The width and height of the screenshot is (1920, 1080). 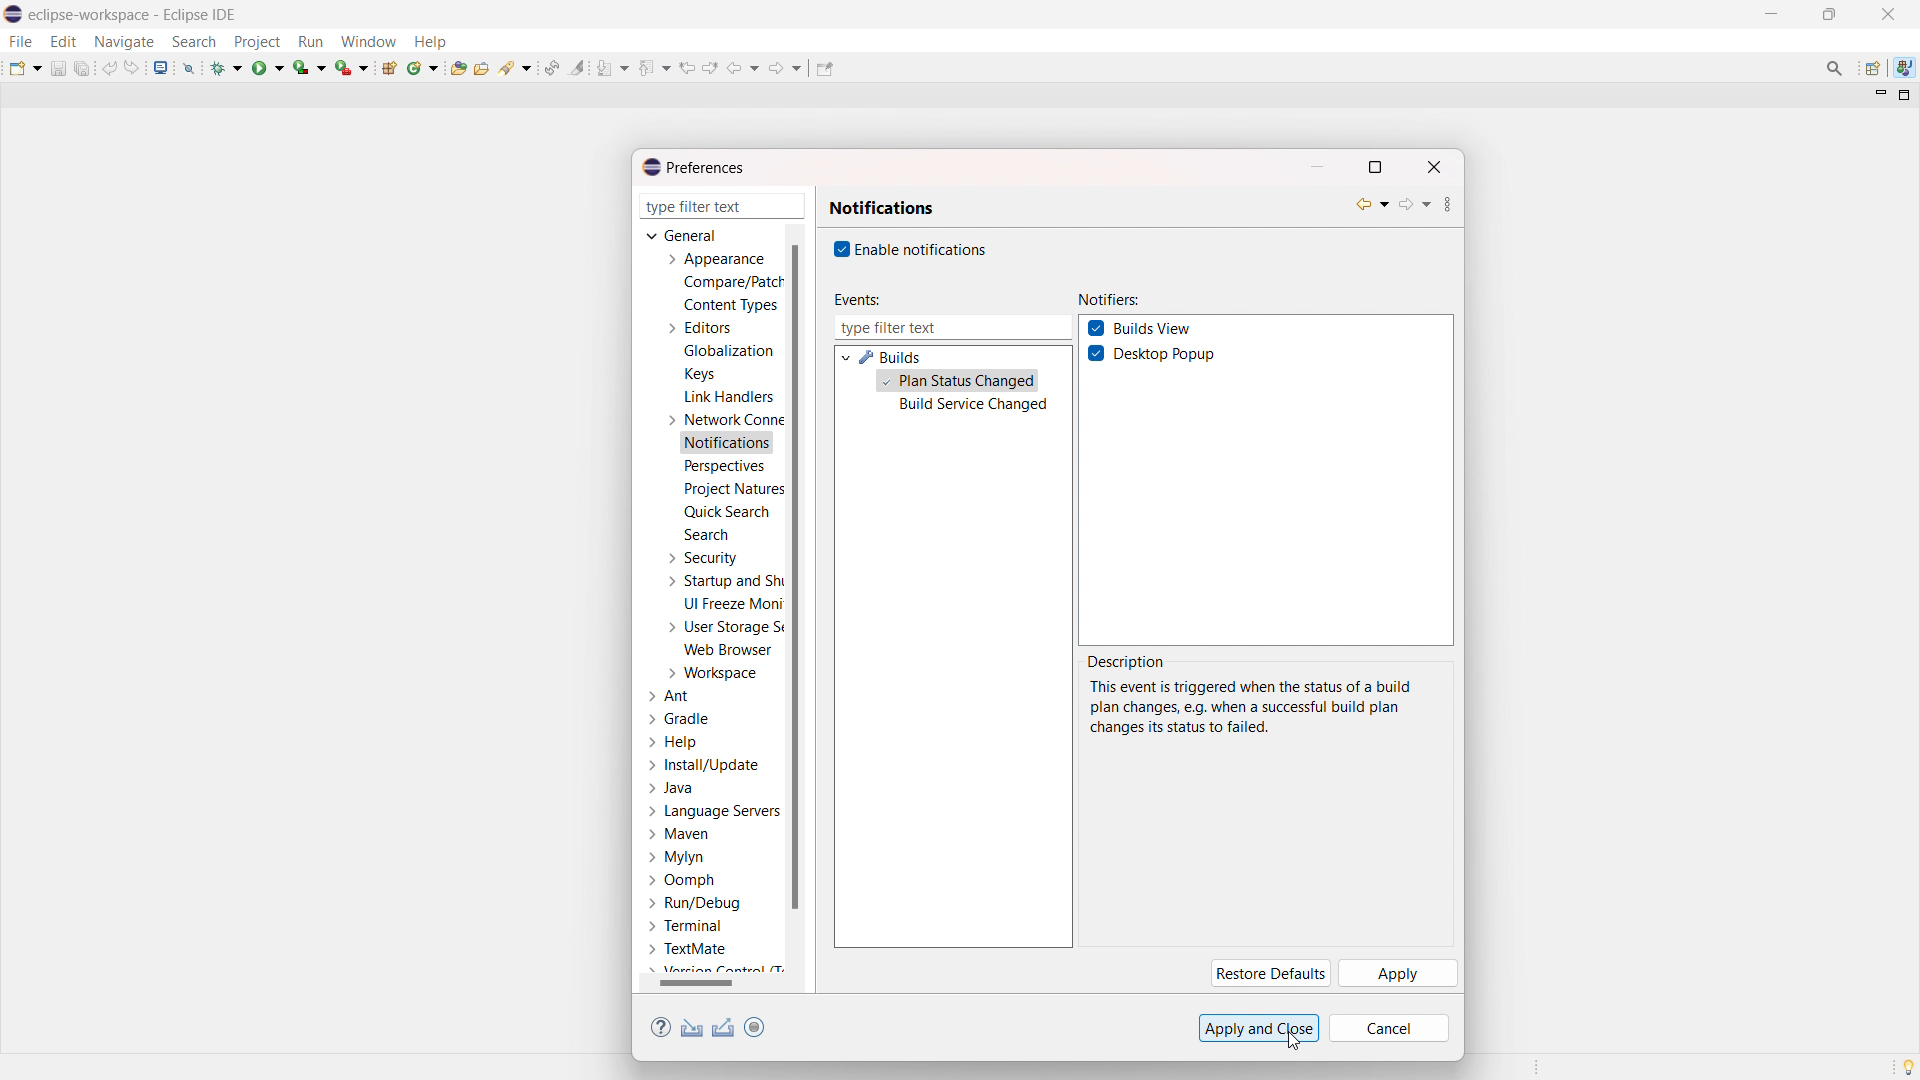 What do you see at coordinates (958, 382) in the screenshot?
I see `plan status changed` at bounding box center [958, 382].